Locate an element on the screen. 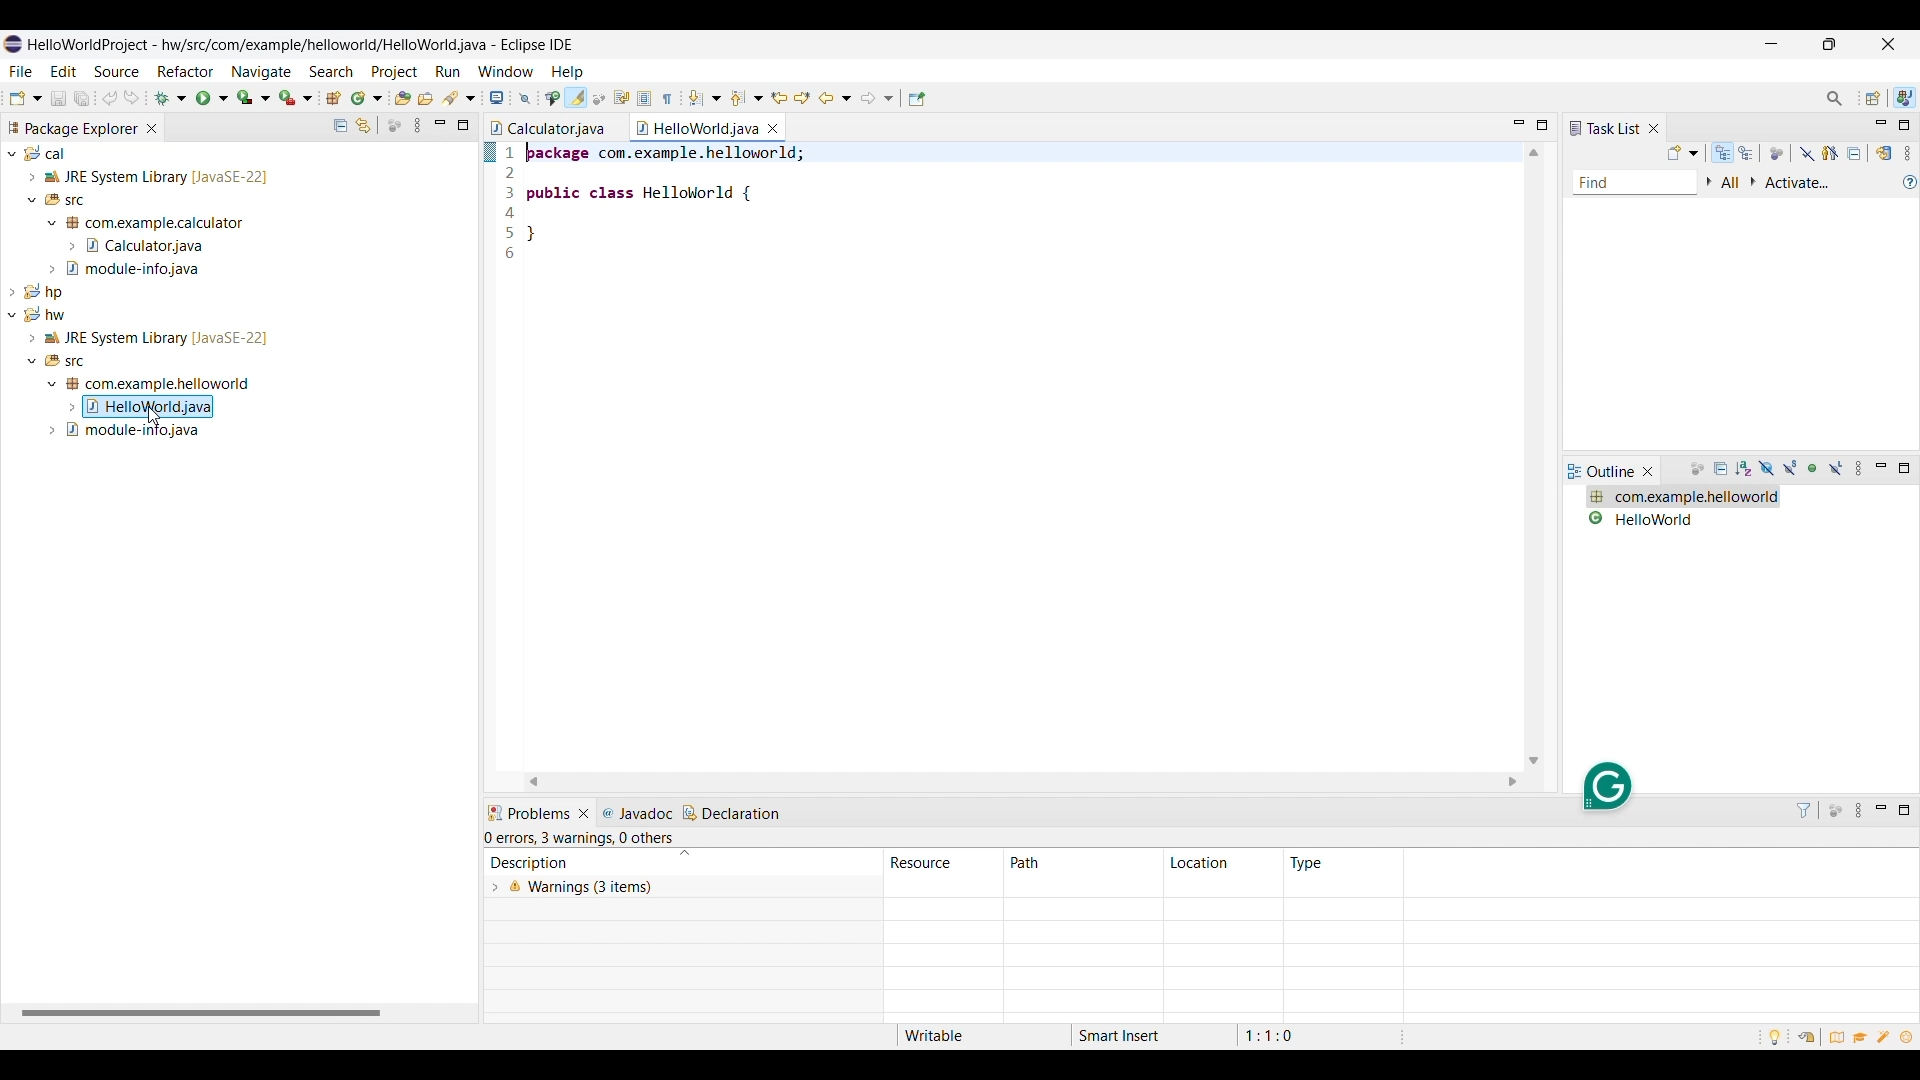 The height and width of the screenshot is (1080, 1920). Toggle mark occurrences  is located at coordinates (577, 98).